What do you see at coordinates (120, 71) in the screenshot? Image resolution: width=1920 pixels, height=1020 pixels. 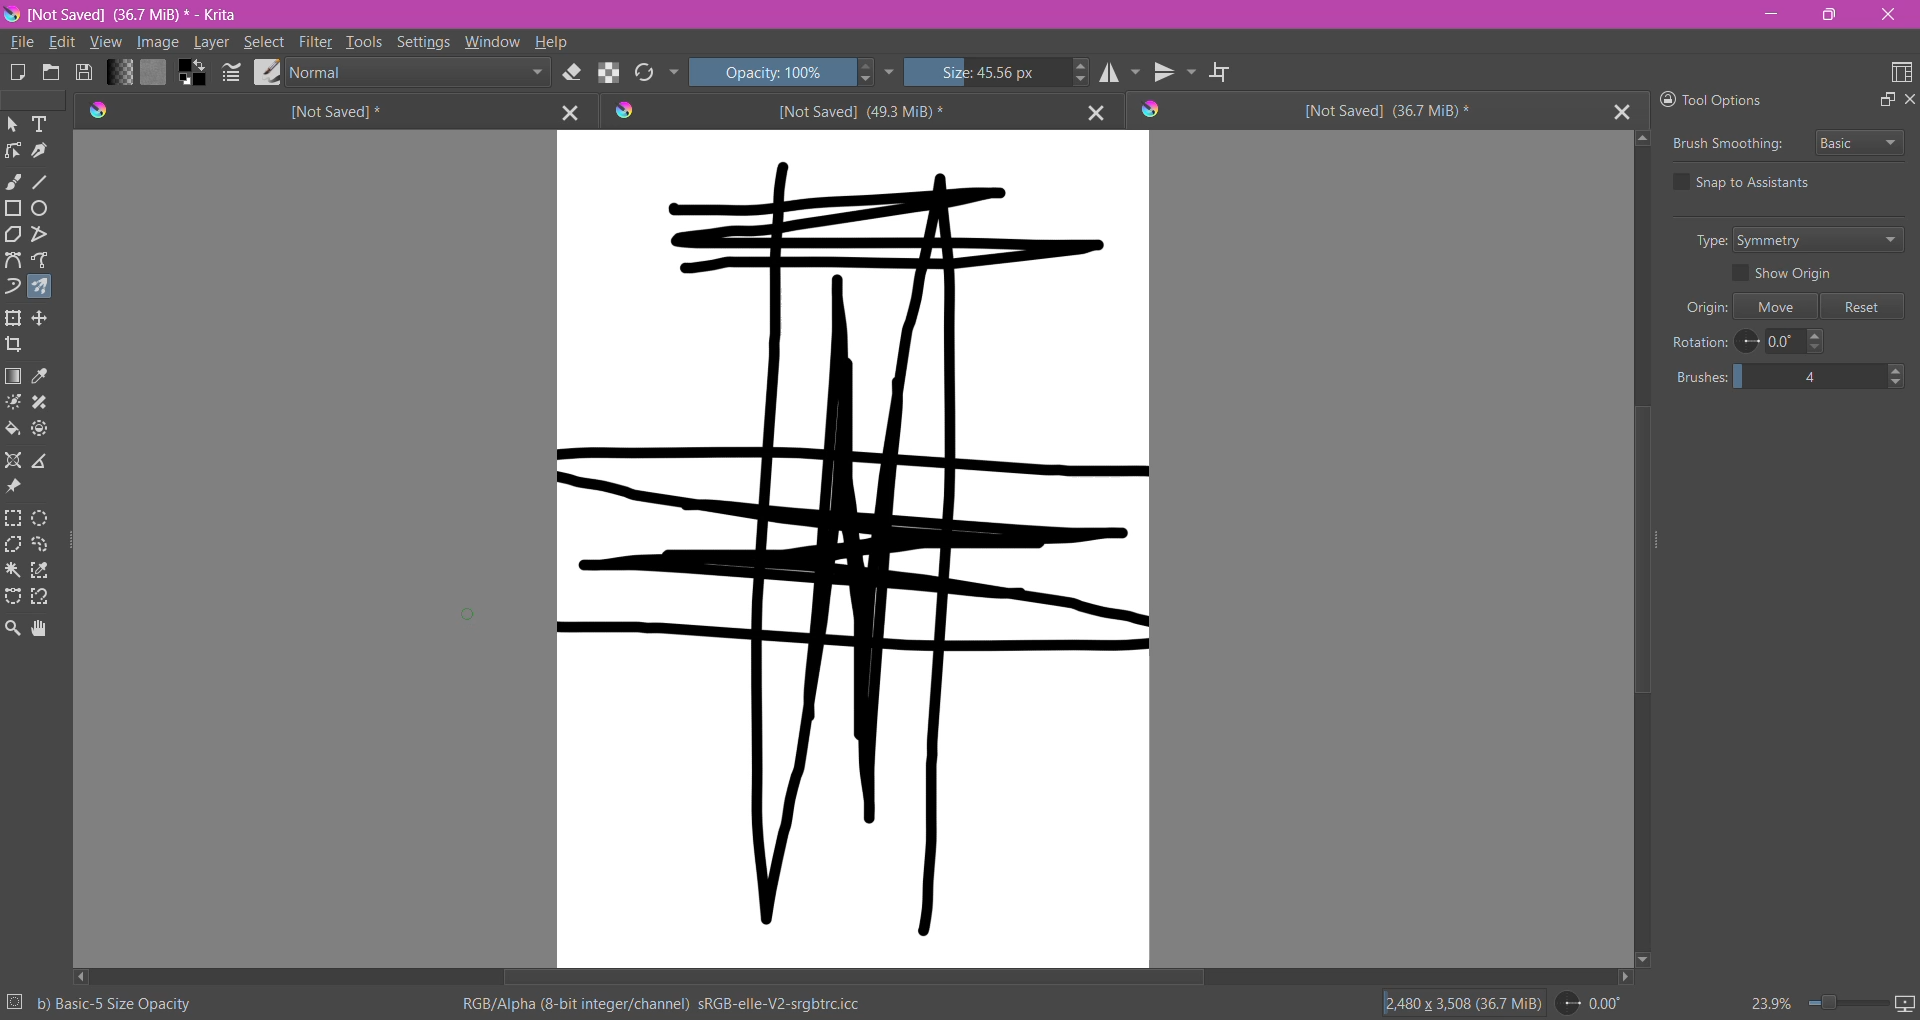 I see `Fill Gradient` at bounding box center [120, 71].